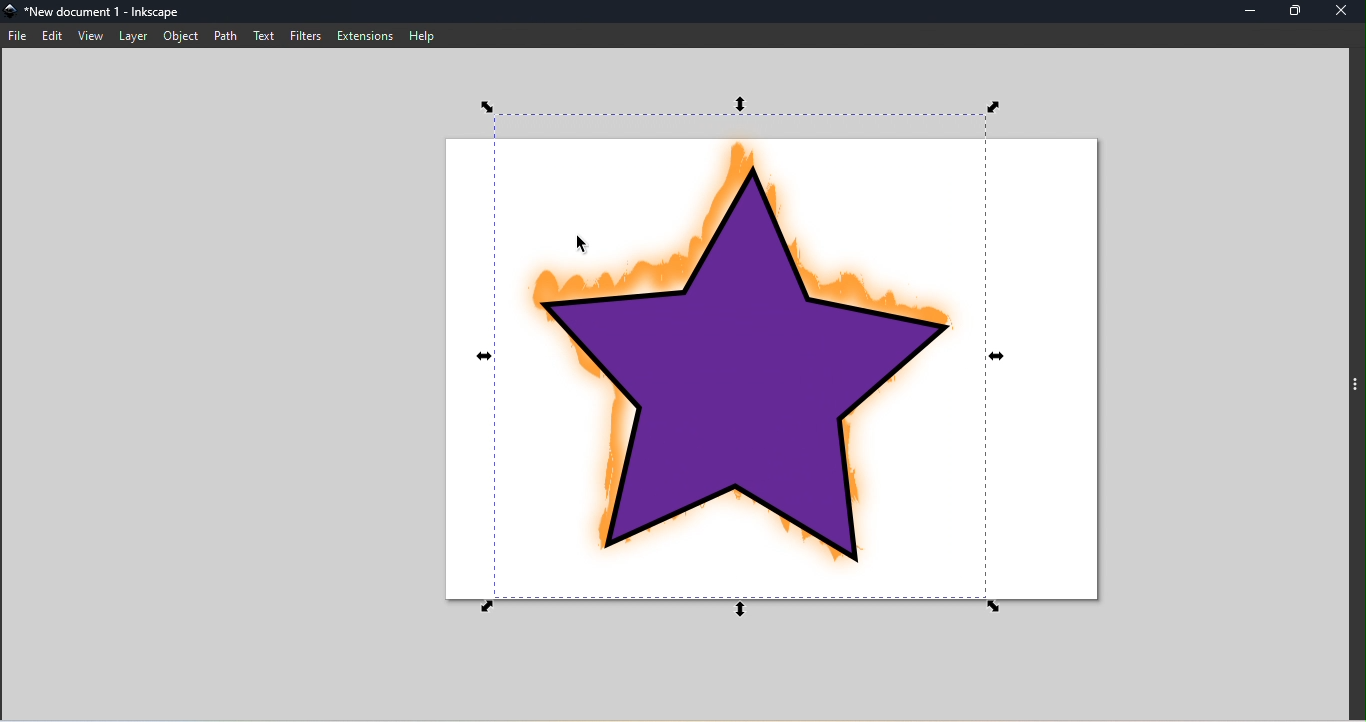 The image size is (1366, 722). I want to click on close, so click(1344, 11).